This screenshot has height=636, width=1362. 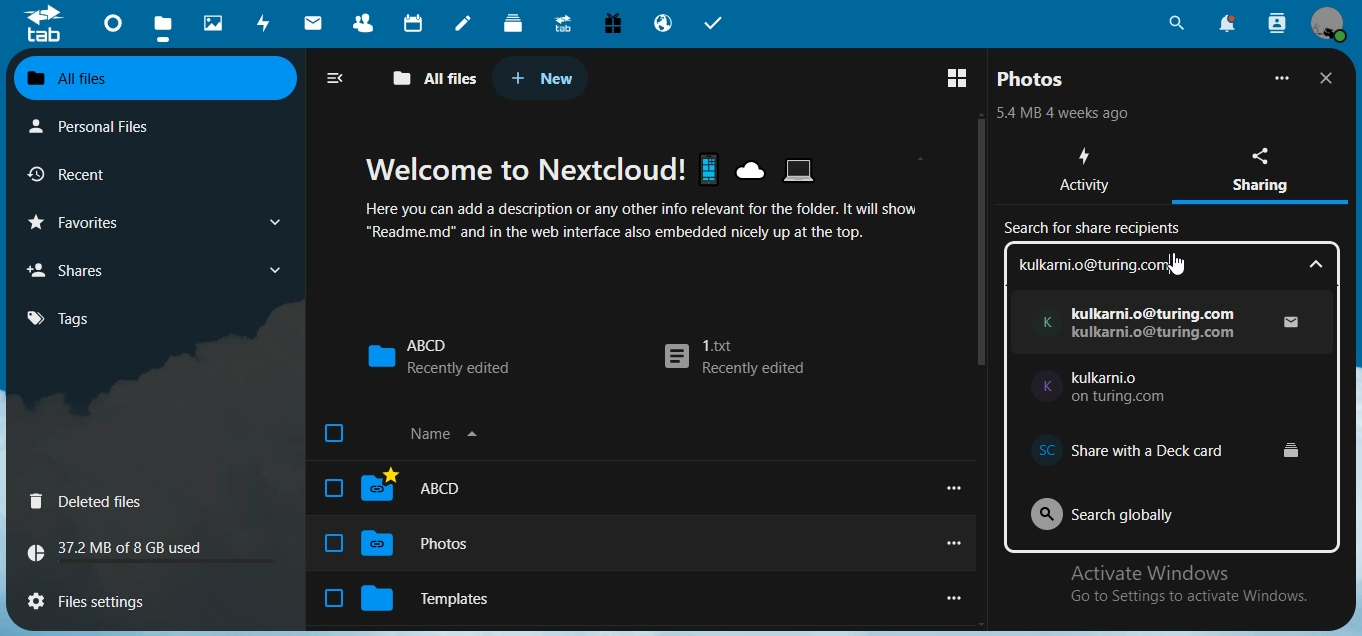 I want to click on all files, so click(x=152, y=79).